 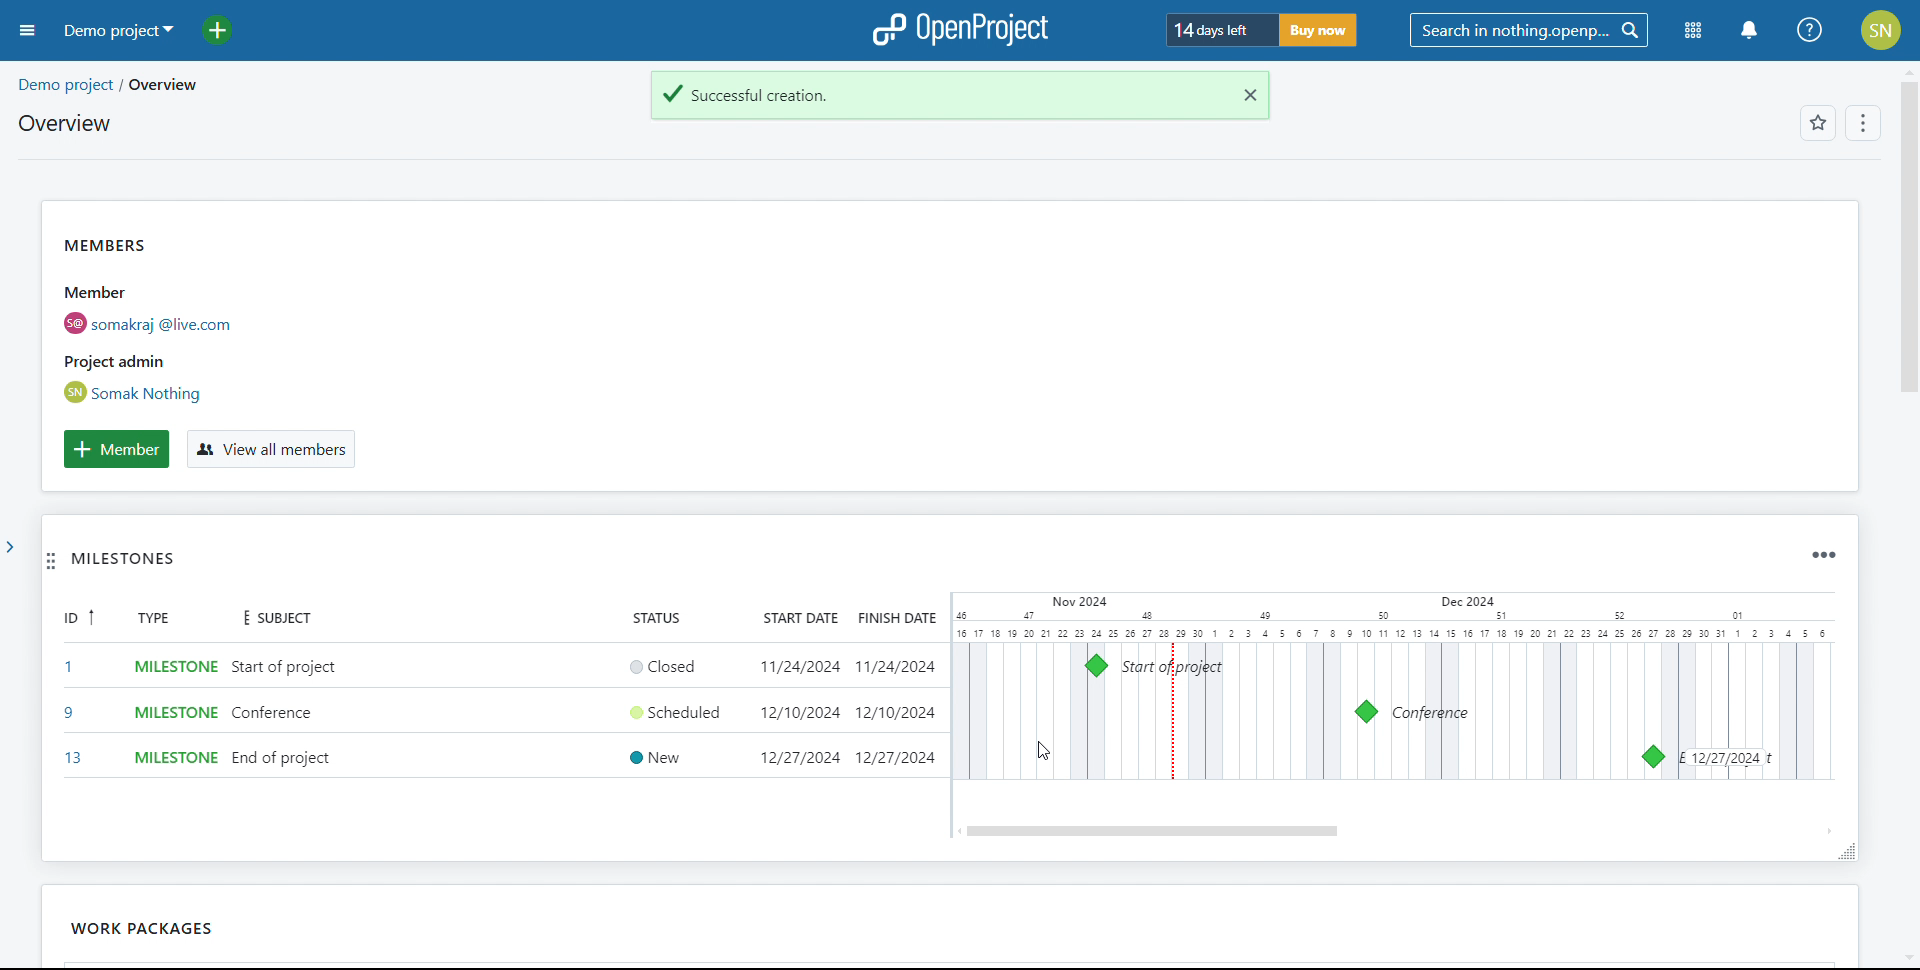 What do you see at coordinates (51, 563) in the screenshot?
I see `move widget` at bounding box center [51, 563].